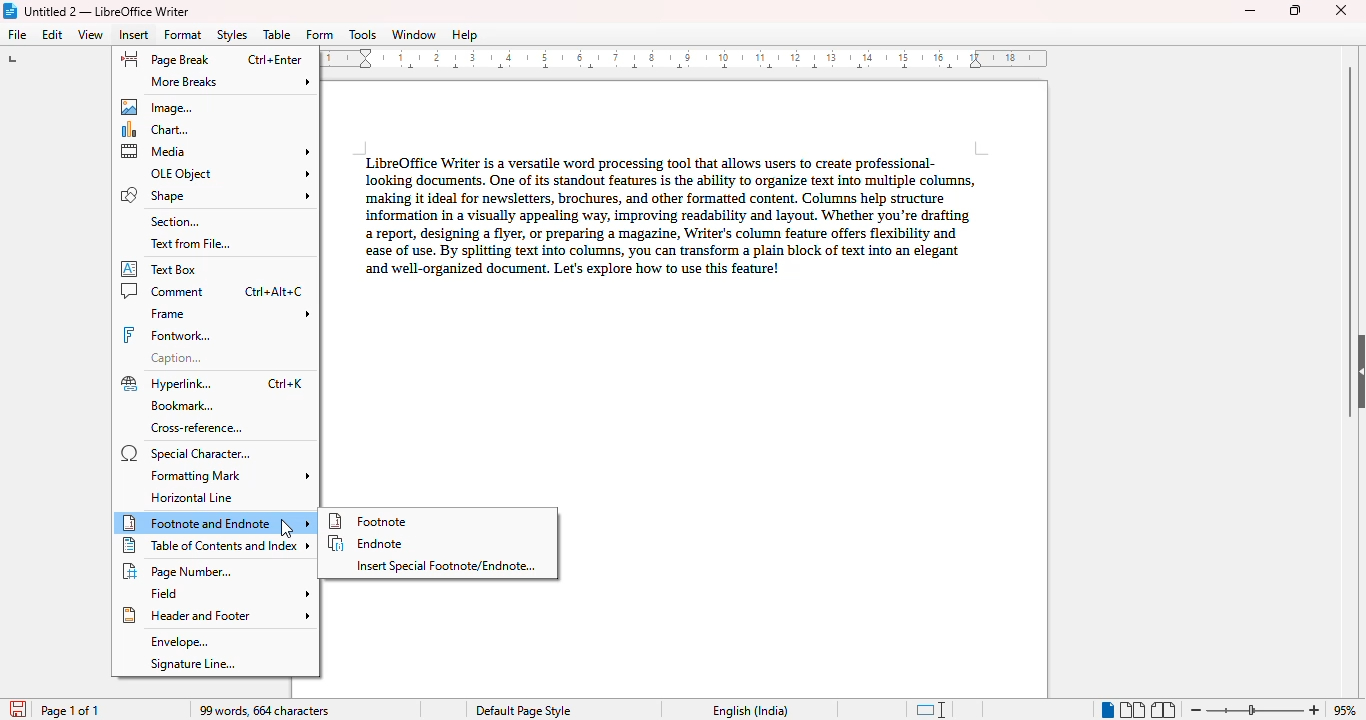 This screenshot has height=720, width=1366. What do you see at coordinates (193, 664) in the screenshot?
I see `signature line` at bounding box center [193, 664].